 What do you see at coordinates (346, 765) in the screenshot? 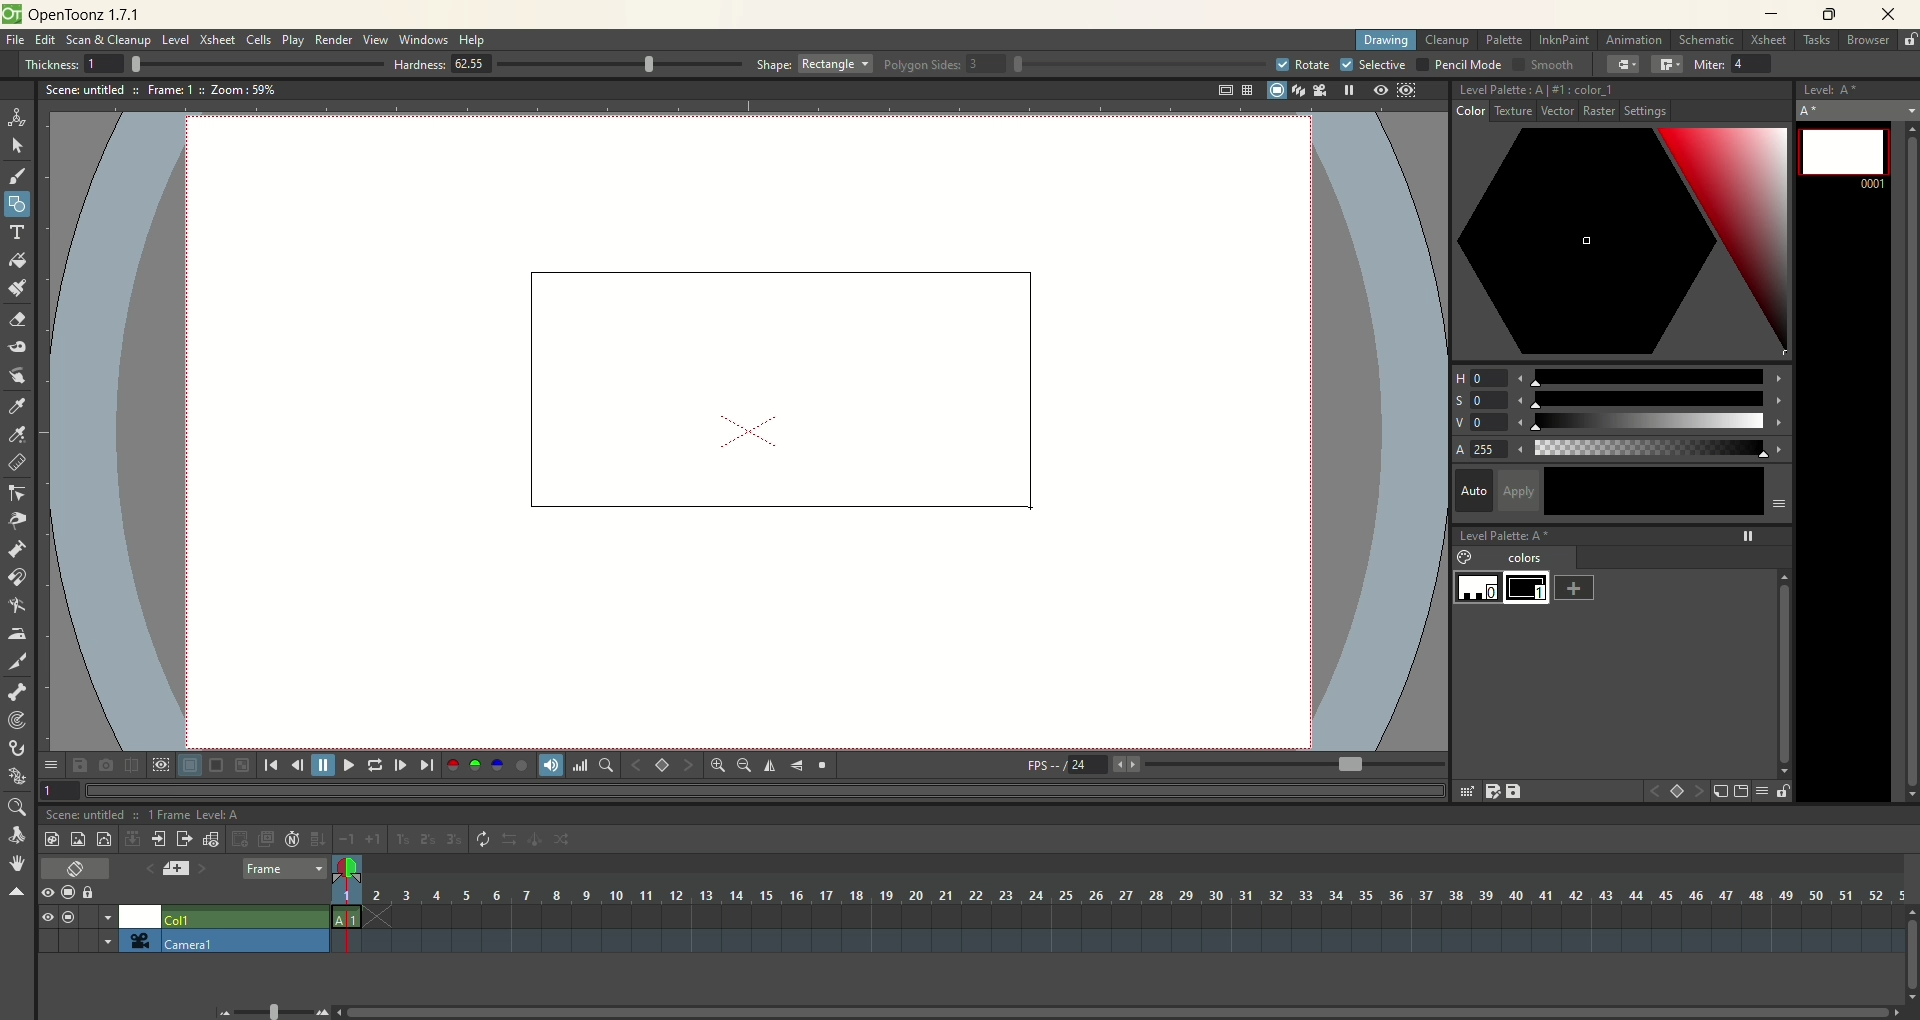
I see `play` at bounding box center [346, 765].